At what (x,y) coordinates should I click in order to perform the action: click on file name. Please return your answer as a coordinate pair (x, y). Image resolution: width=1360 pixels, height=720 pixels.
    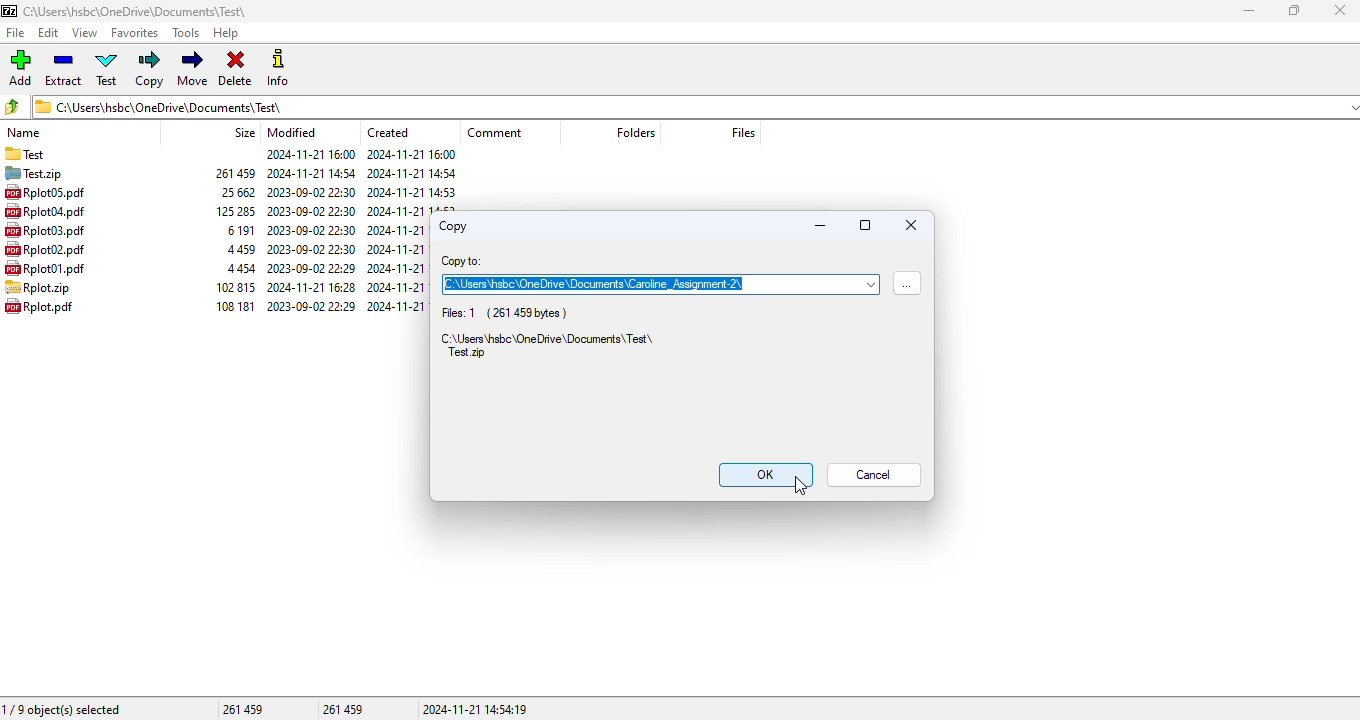
    Looking at the image, I should click on (44, 267).